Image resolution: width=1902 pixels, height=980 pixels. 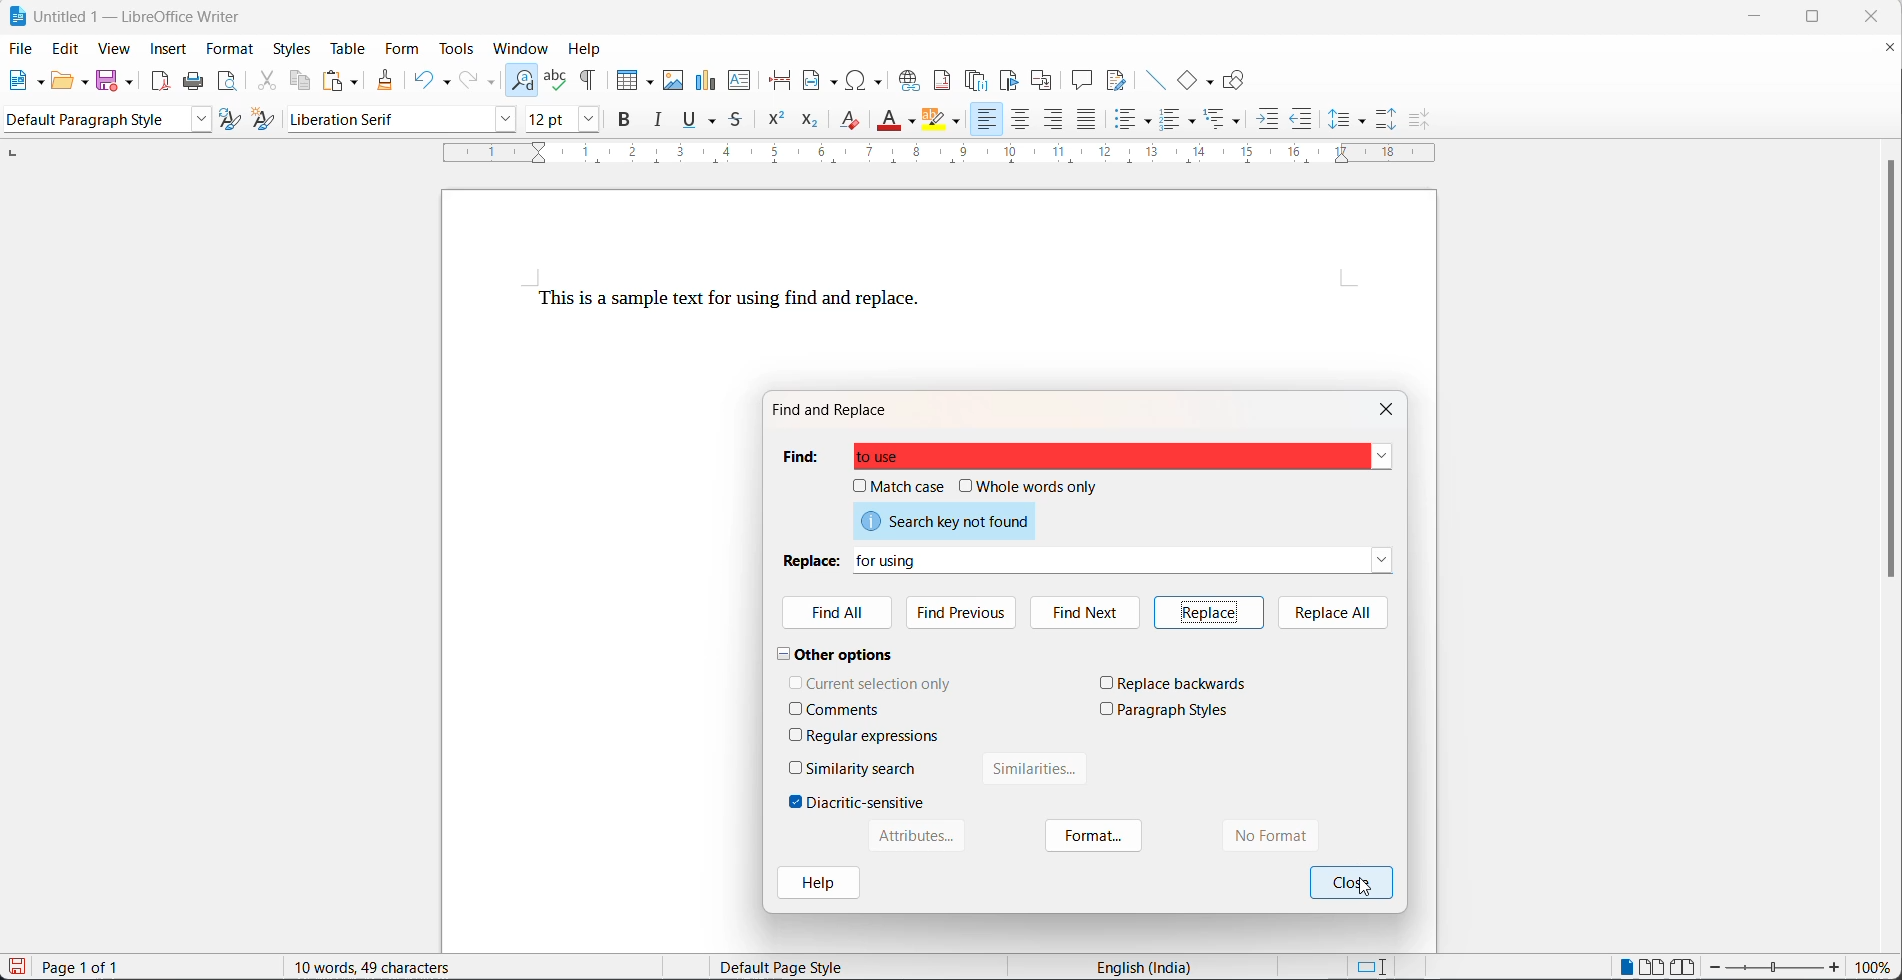 I want to click on undo, so click(x=423, y=78).